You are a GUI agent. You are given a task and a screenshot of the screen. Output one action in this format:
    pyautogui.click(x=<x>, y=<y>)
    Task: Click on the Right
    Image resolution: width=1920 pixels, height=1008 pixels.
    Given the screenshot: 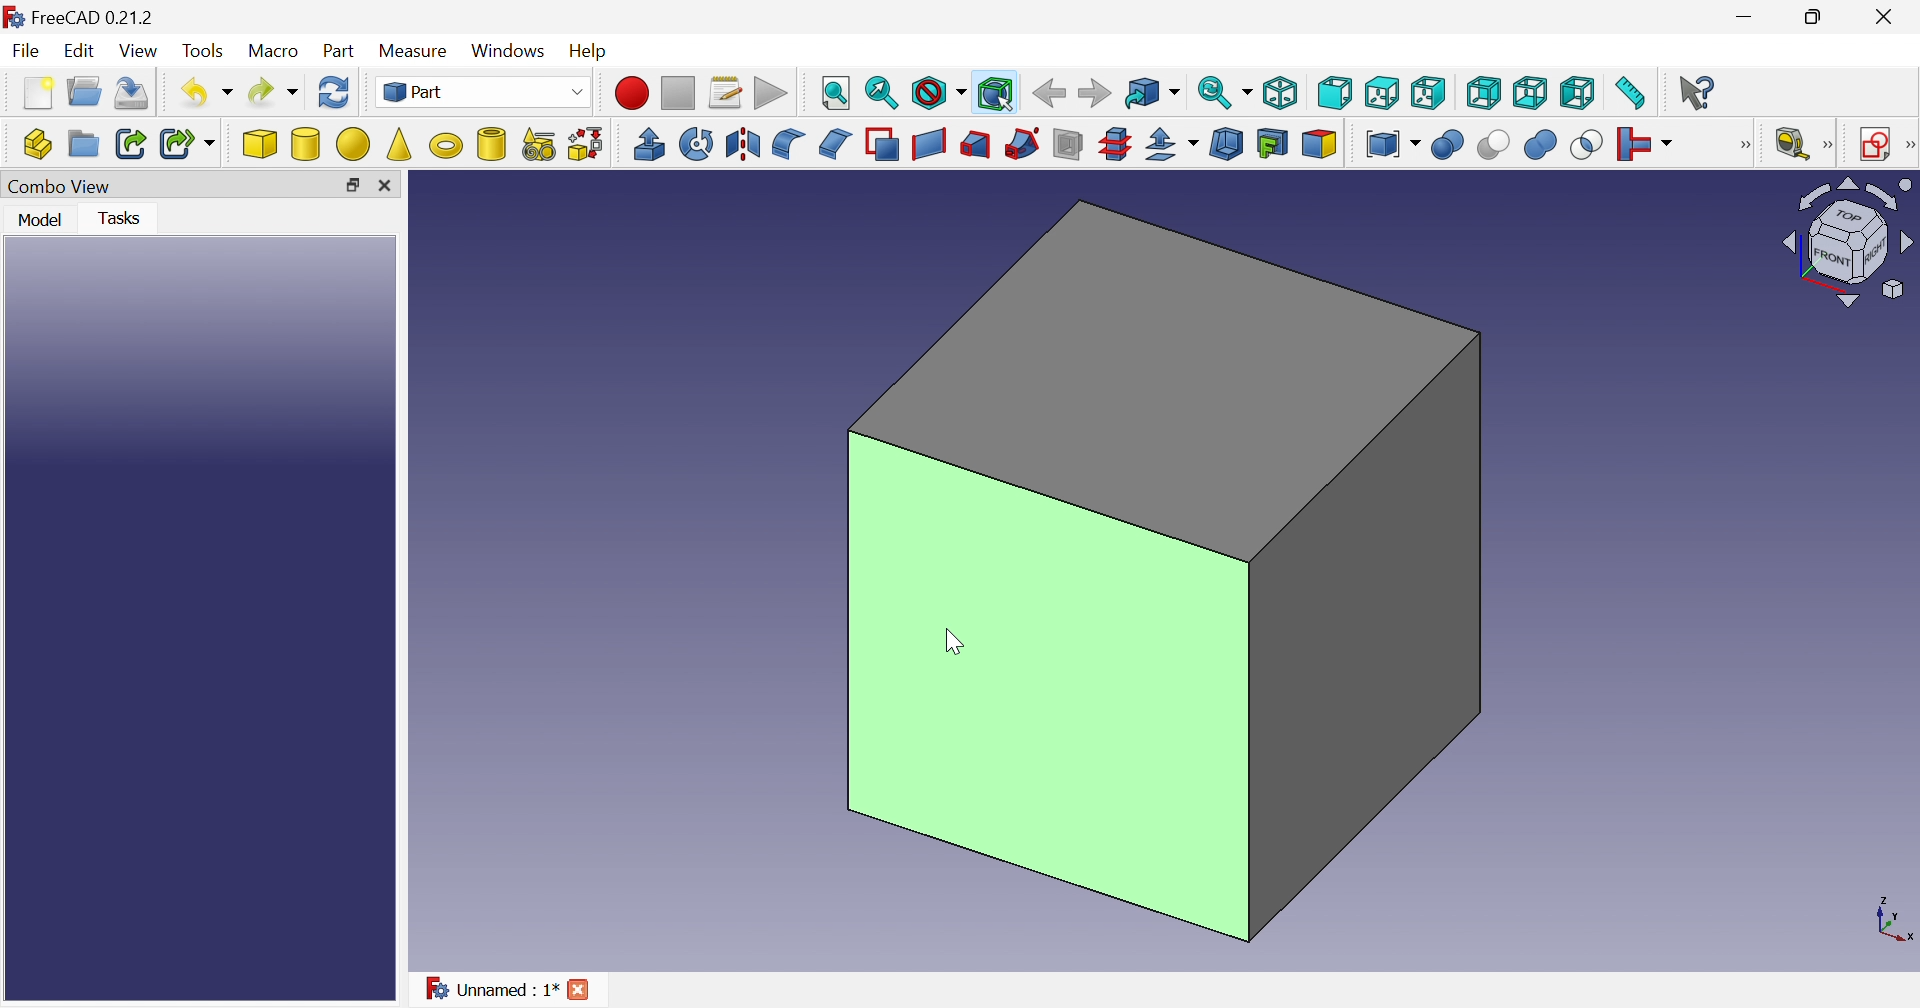 What is the action you would take?
    pyautogui.click(x=1429, y=93)
    